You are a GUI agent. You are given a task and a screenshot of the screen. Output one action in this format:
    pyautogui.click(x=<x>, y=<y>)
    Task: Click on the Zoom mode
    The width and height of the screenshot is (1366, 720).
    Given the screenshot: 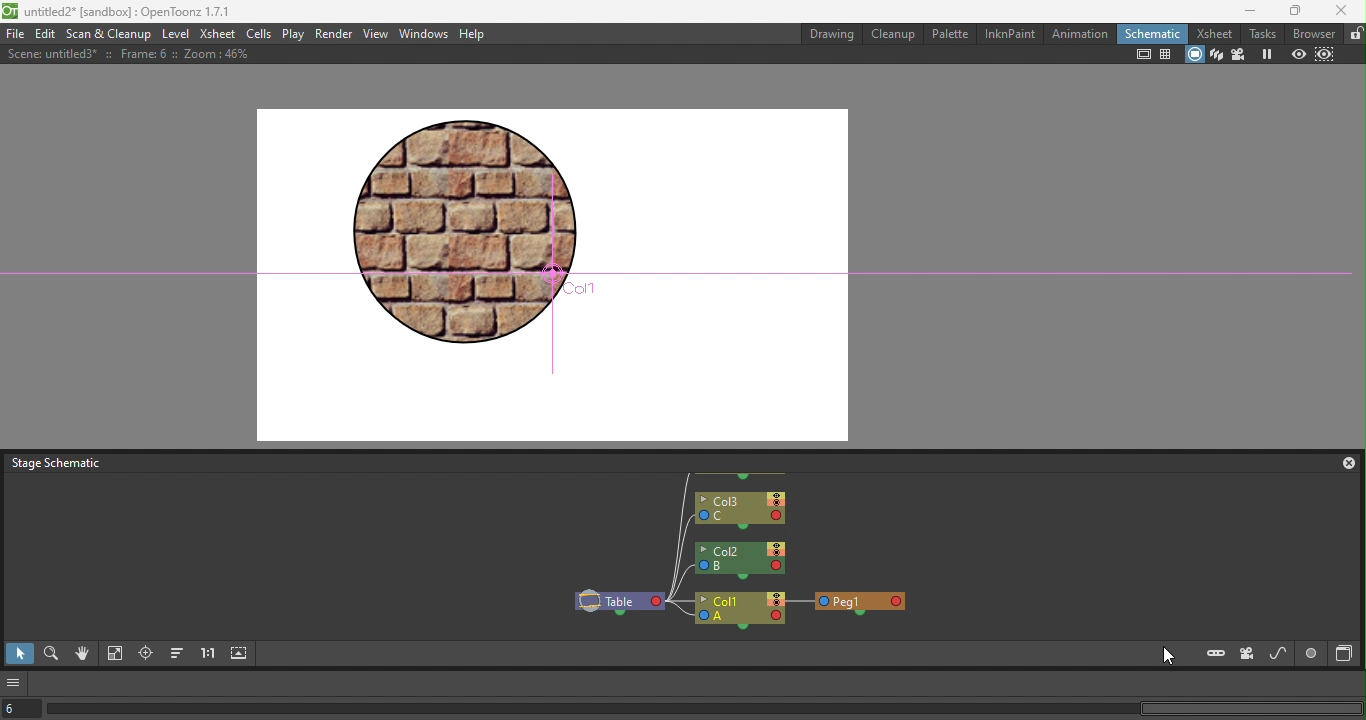 What is the action you would take?
    pyautogui.click(x=51, y=656)
    